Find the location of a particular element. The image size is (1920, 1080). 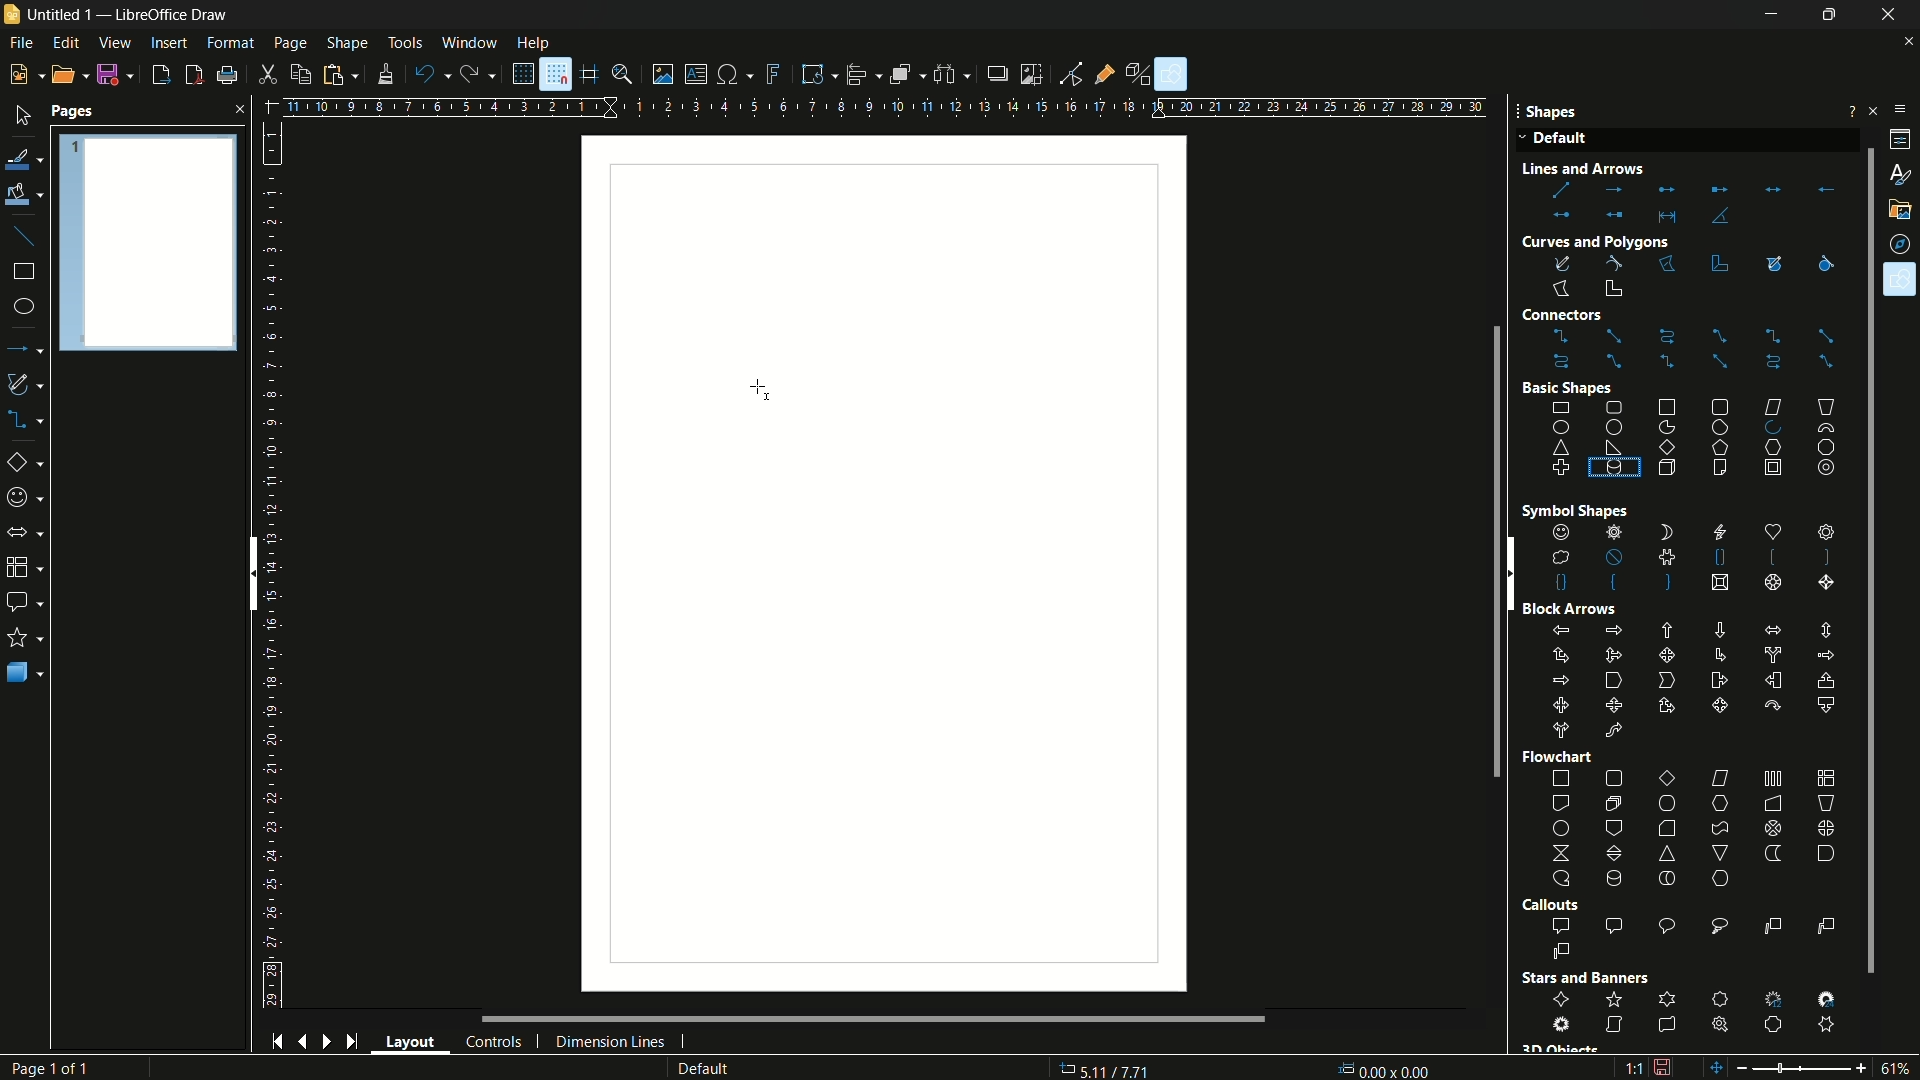

callout shapes is located at coordinates (23, 601).